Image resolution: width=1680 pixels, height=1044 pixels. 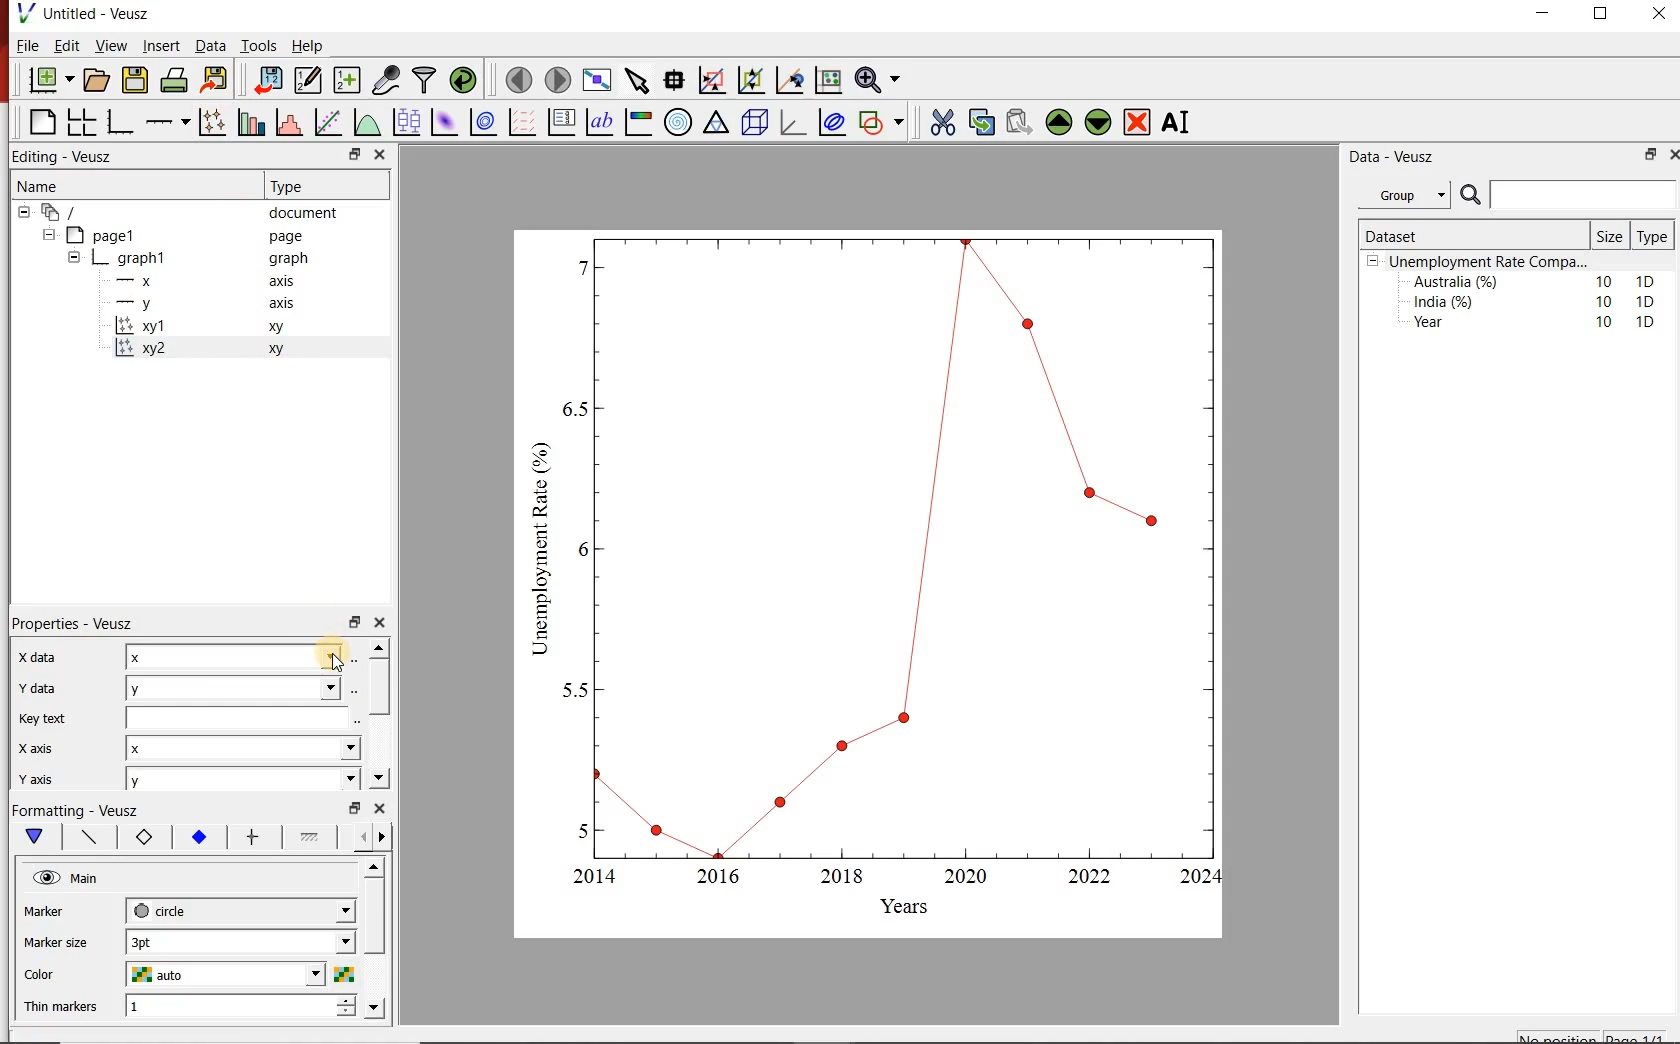 What do you see at coordinates (600, 122) in the screenshot?
I see `text label` at bounding box center [600, 122].